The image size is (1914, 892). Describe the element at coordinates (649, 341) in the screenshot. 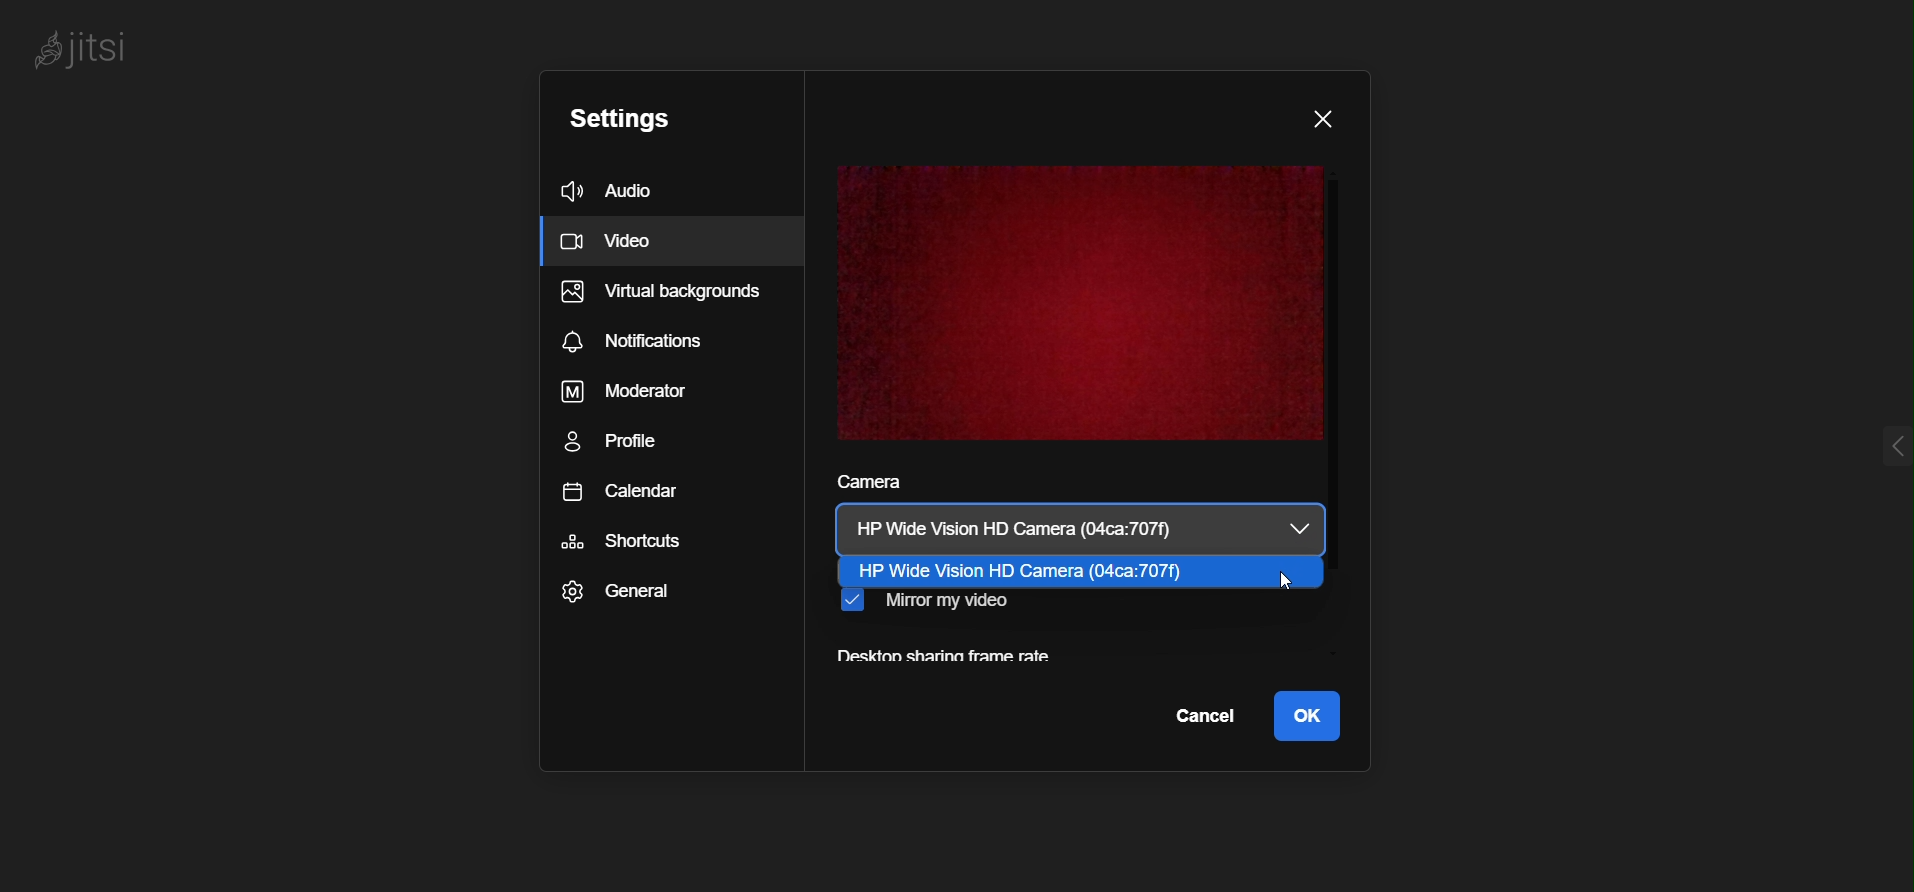

I see `notifications` at that location.